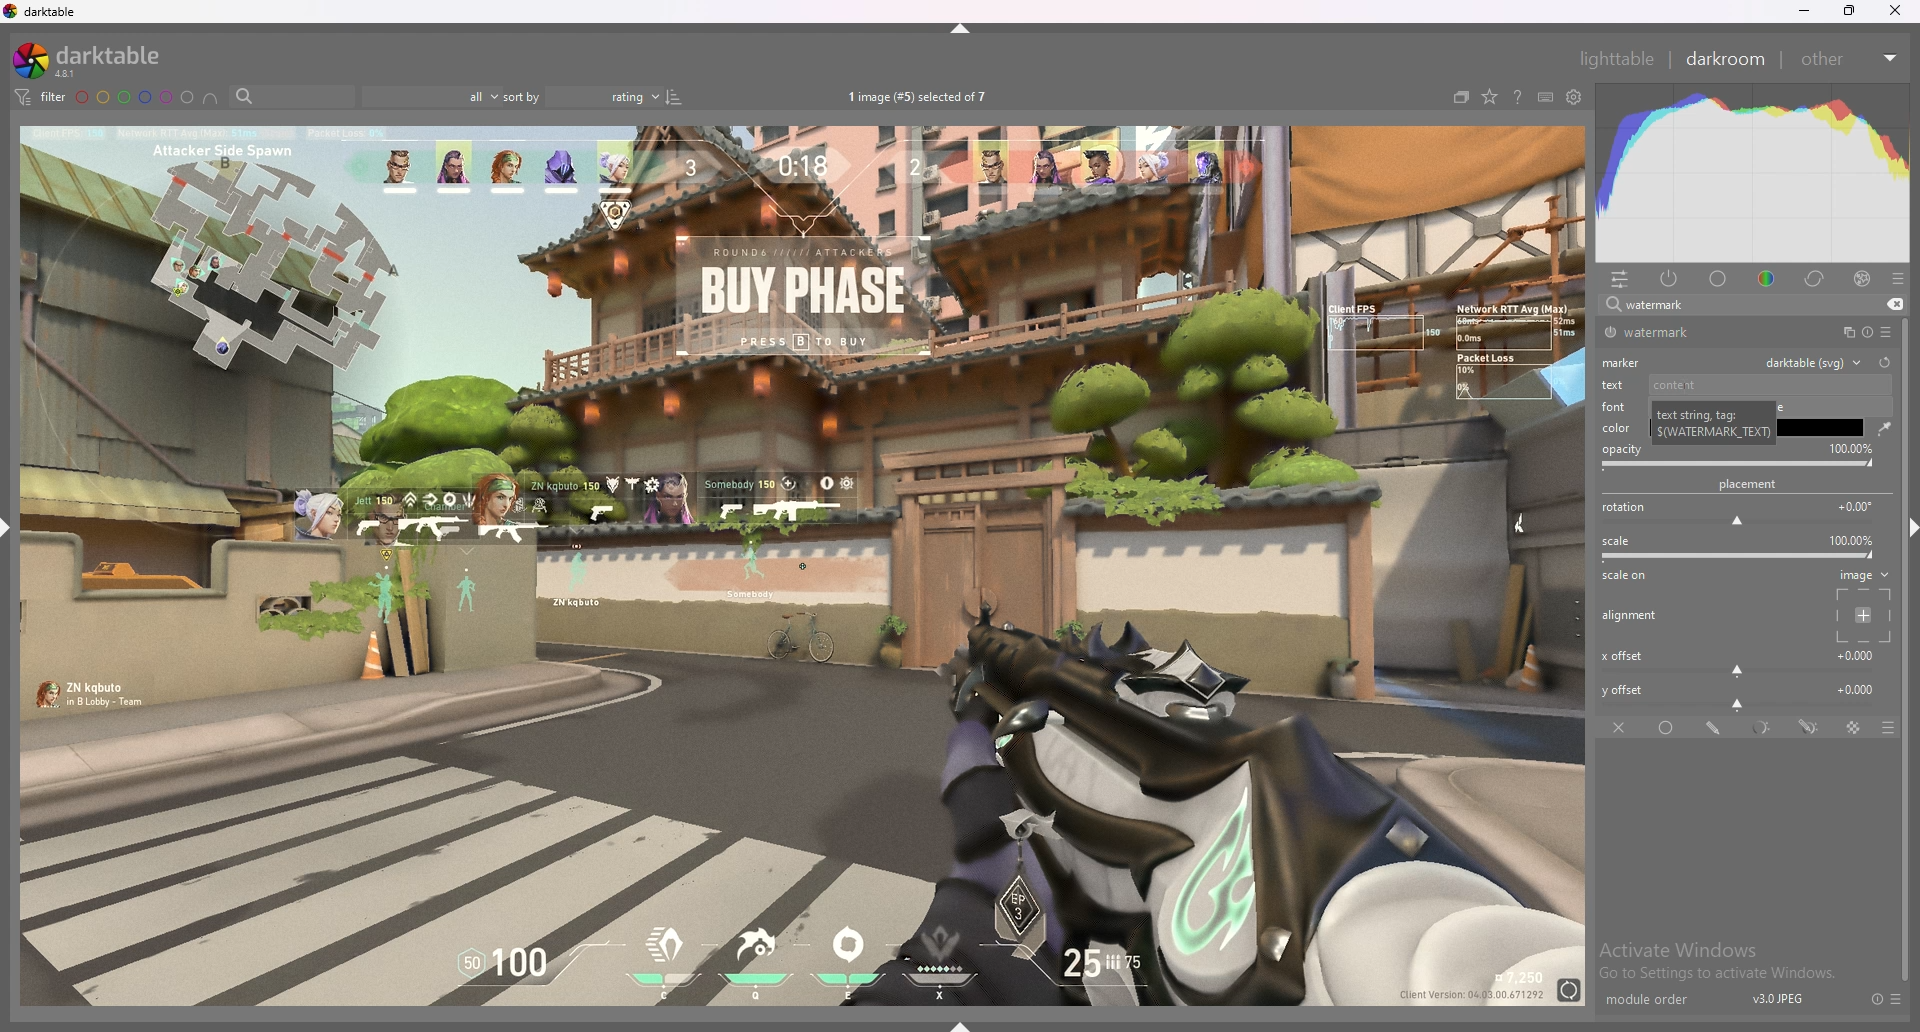 The image size is (1920, 1032). Describe the element at coordinates (1843, 333) in the screenshot. I see `multiple instances action` at that location.